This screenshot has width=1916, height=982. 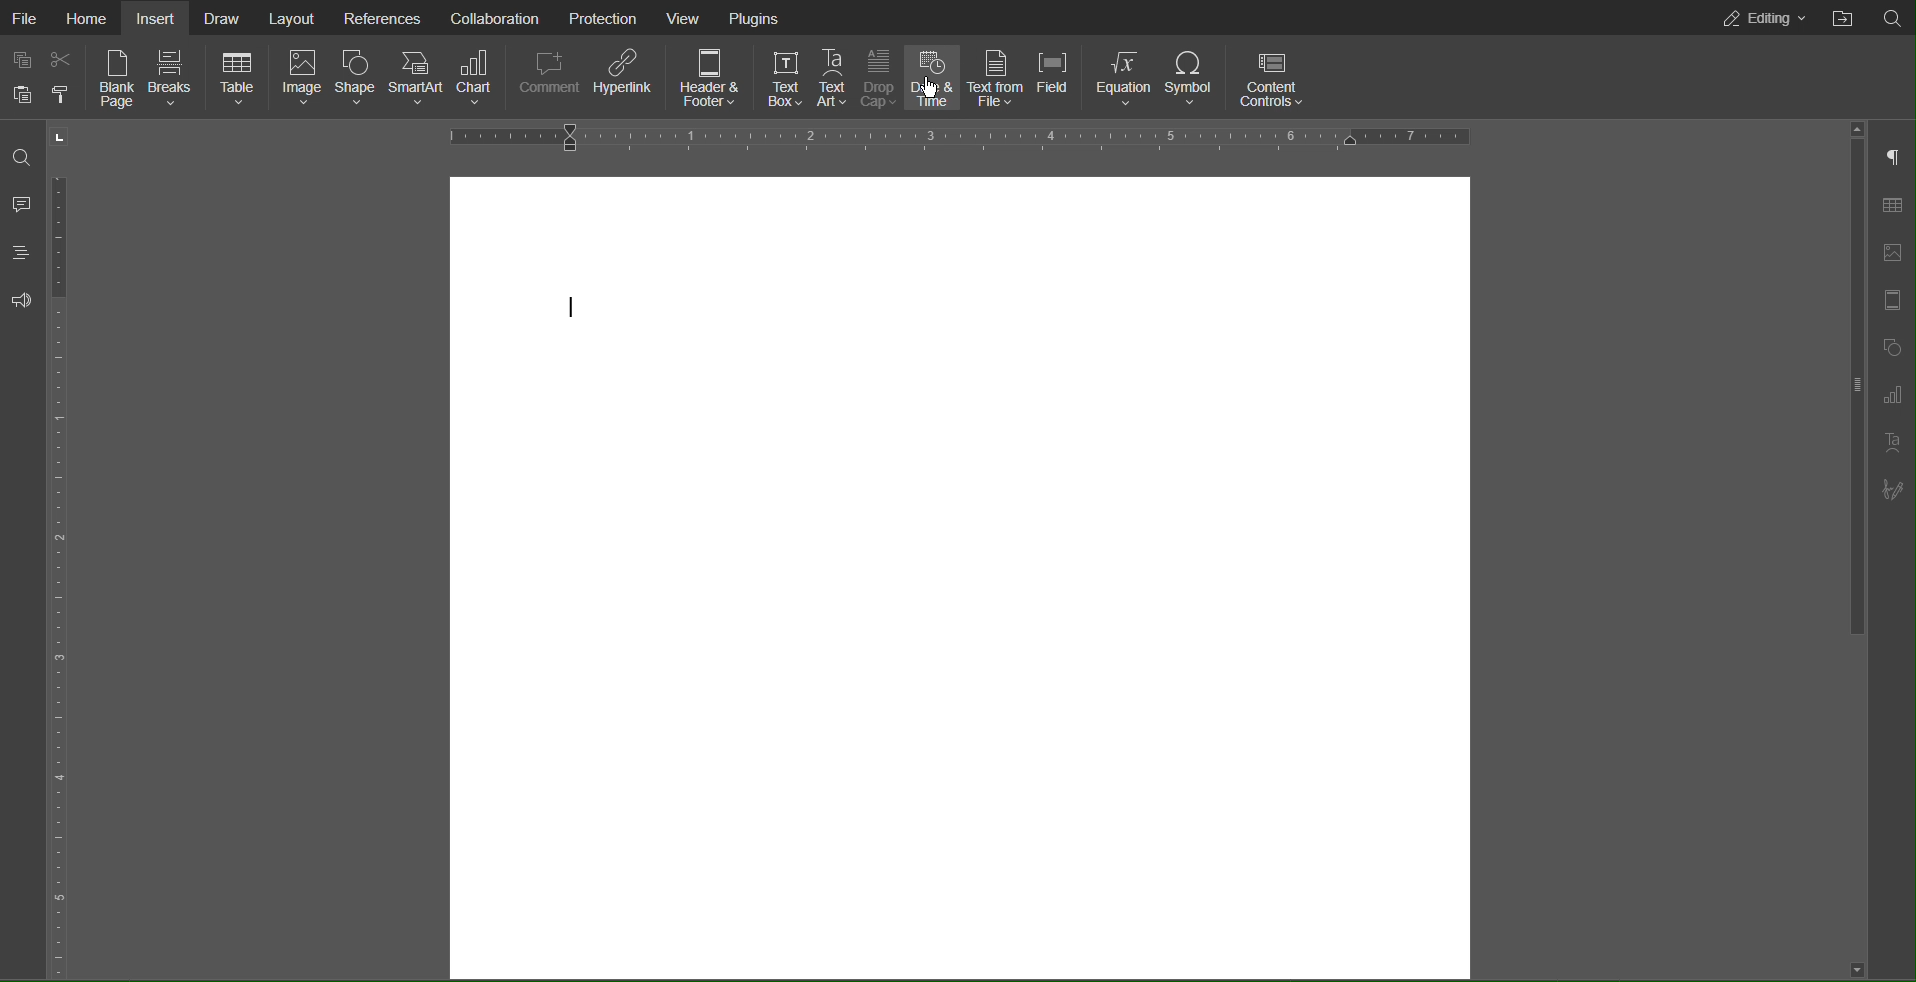 What do you see at coordinates (60, 64) in the screenshot?
I see `Cut` at bounding box center [60, 64].